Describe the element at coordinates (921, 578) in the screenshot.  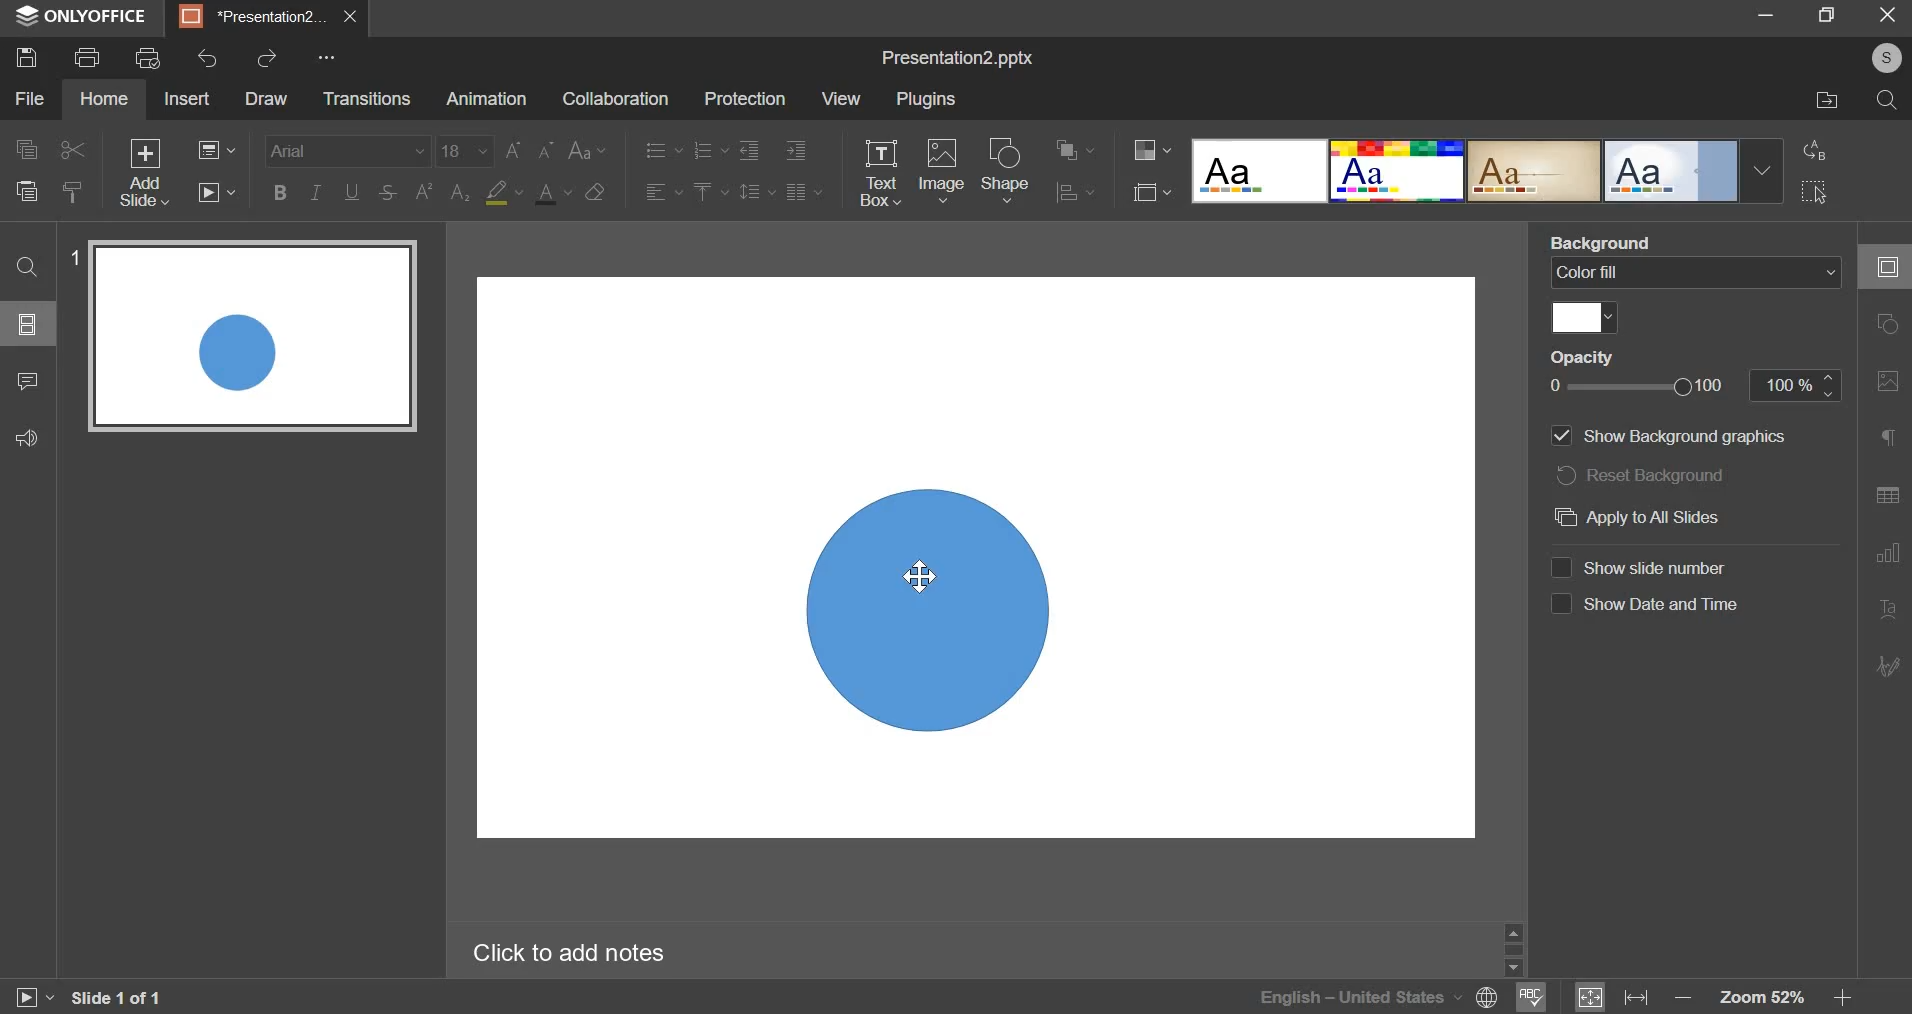
I see `cursor` at that location.